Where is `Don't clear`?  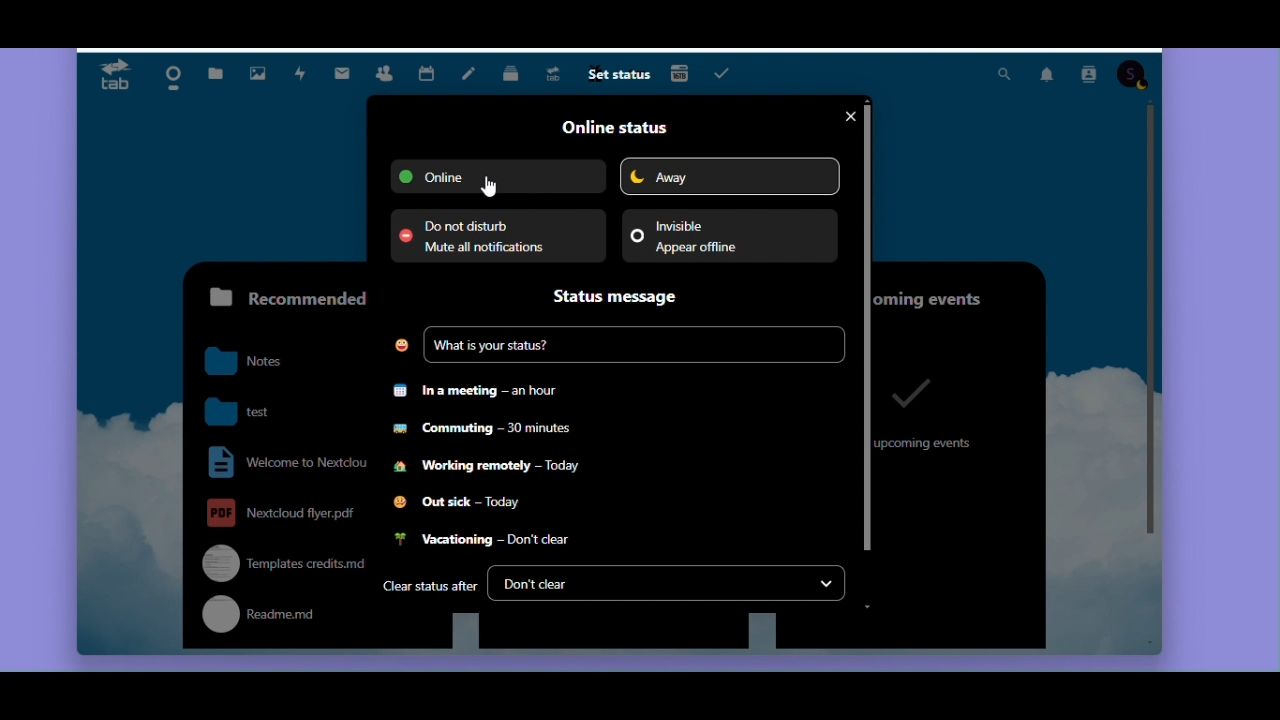
Don't clear is located at coordinates (667, 584).